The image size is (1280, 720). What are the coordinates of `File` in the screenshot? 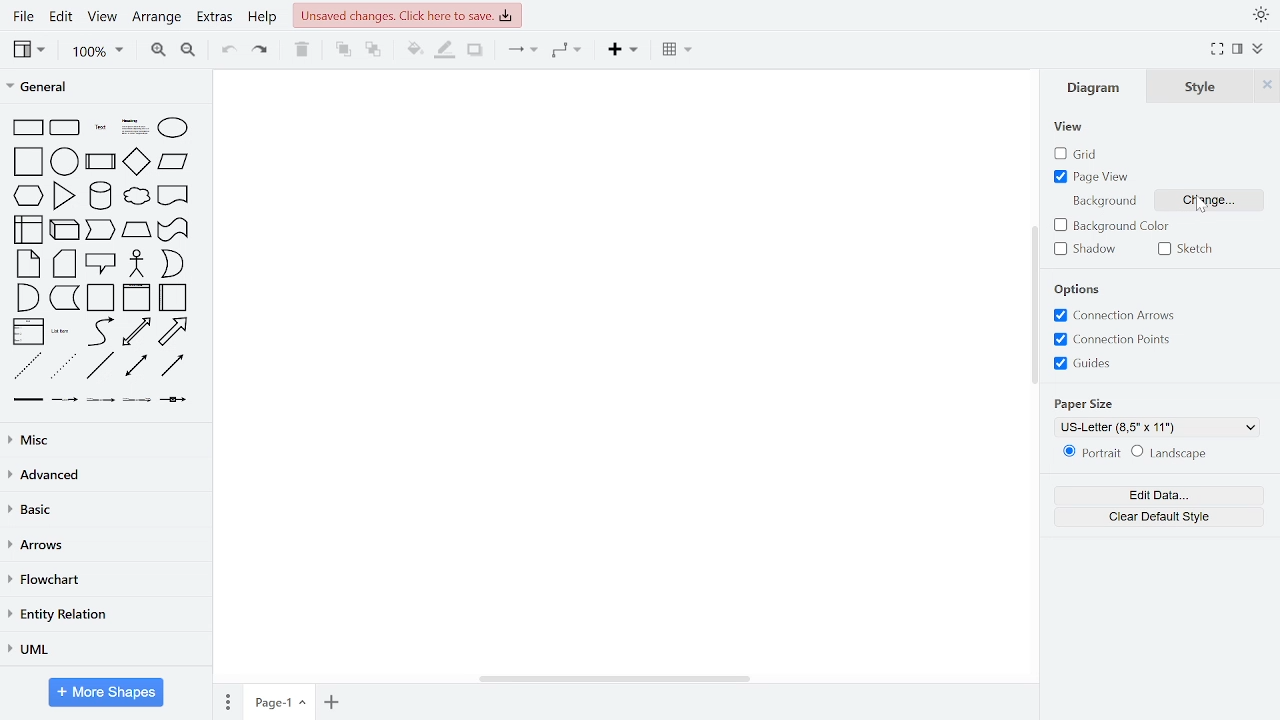 It's located at (20, 17).